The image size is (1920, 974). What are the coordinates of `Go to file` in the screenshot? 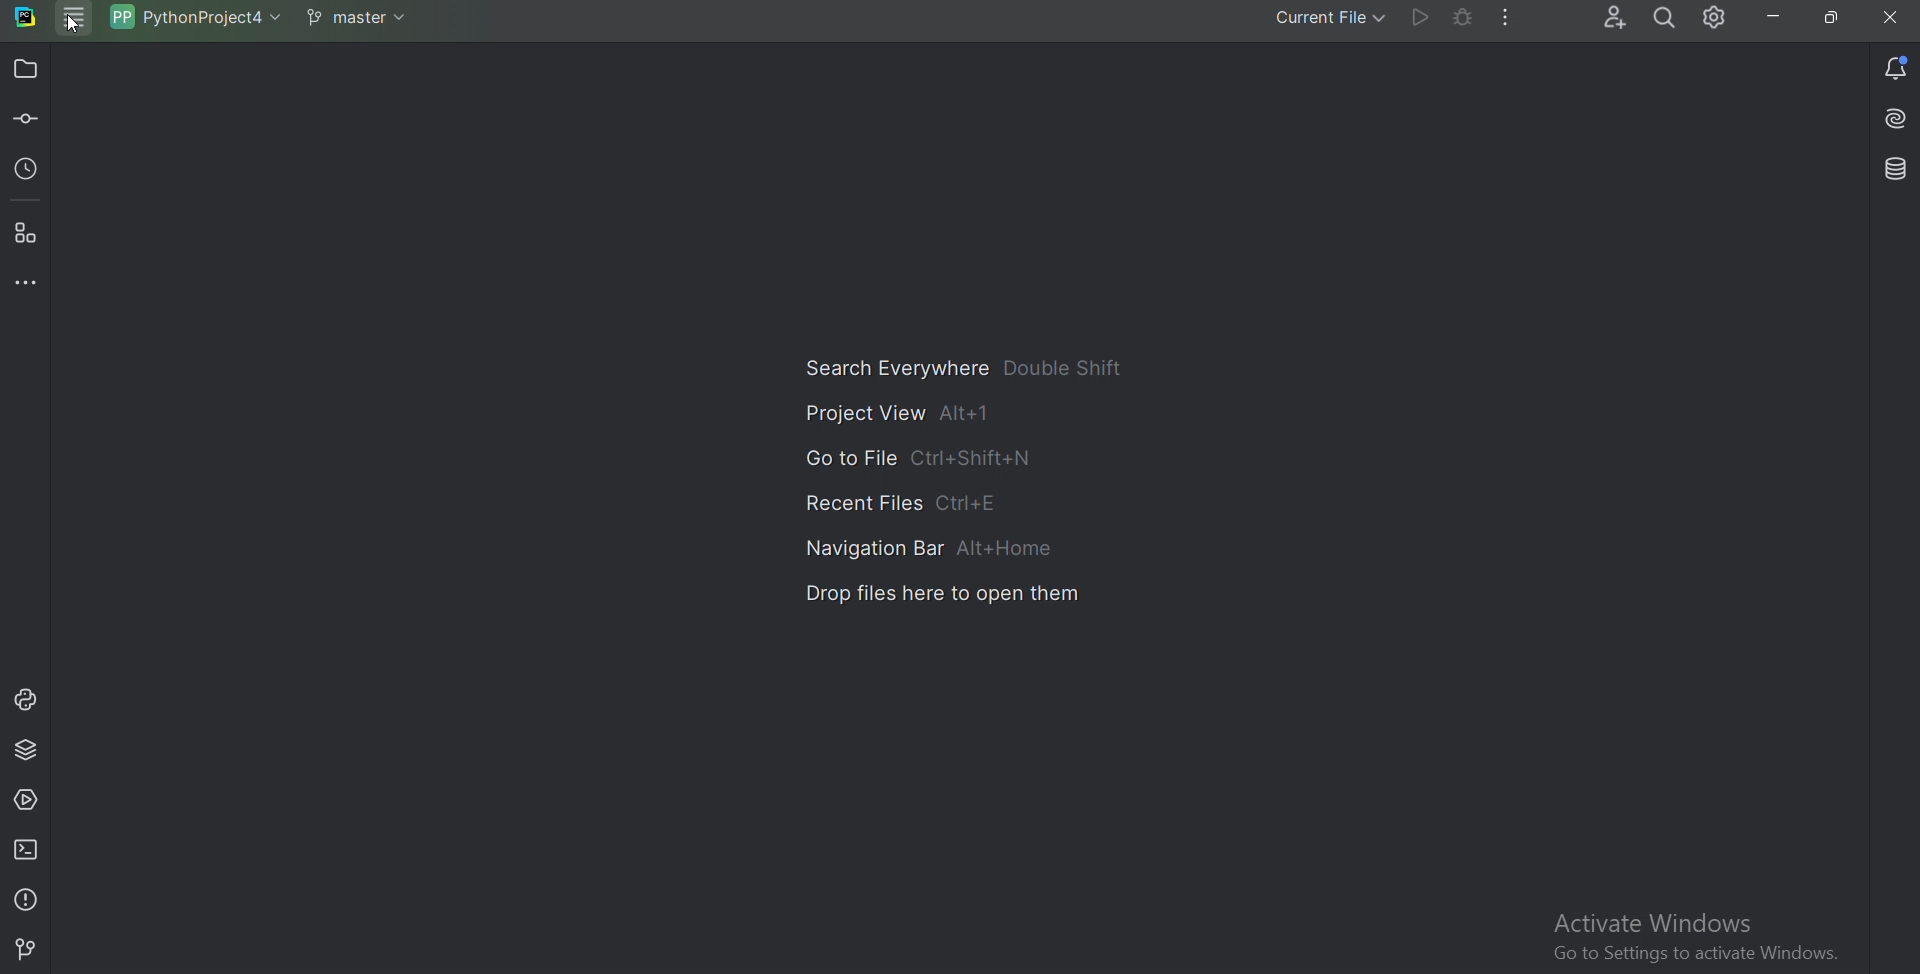 It's located at (911, 456).